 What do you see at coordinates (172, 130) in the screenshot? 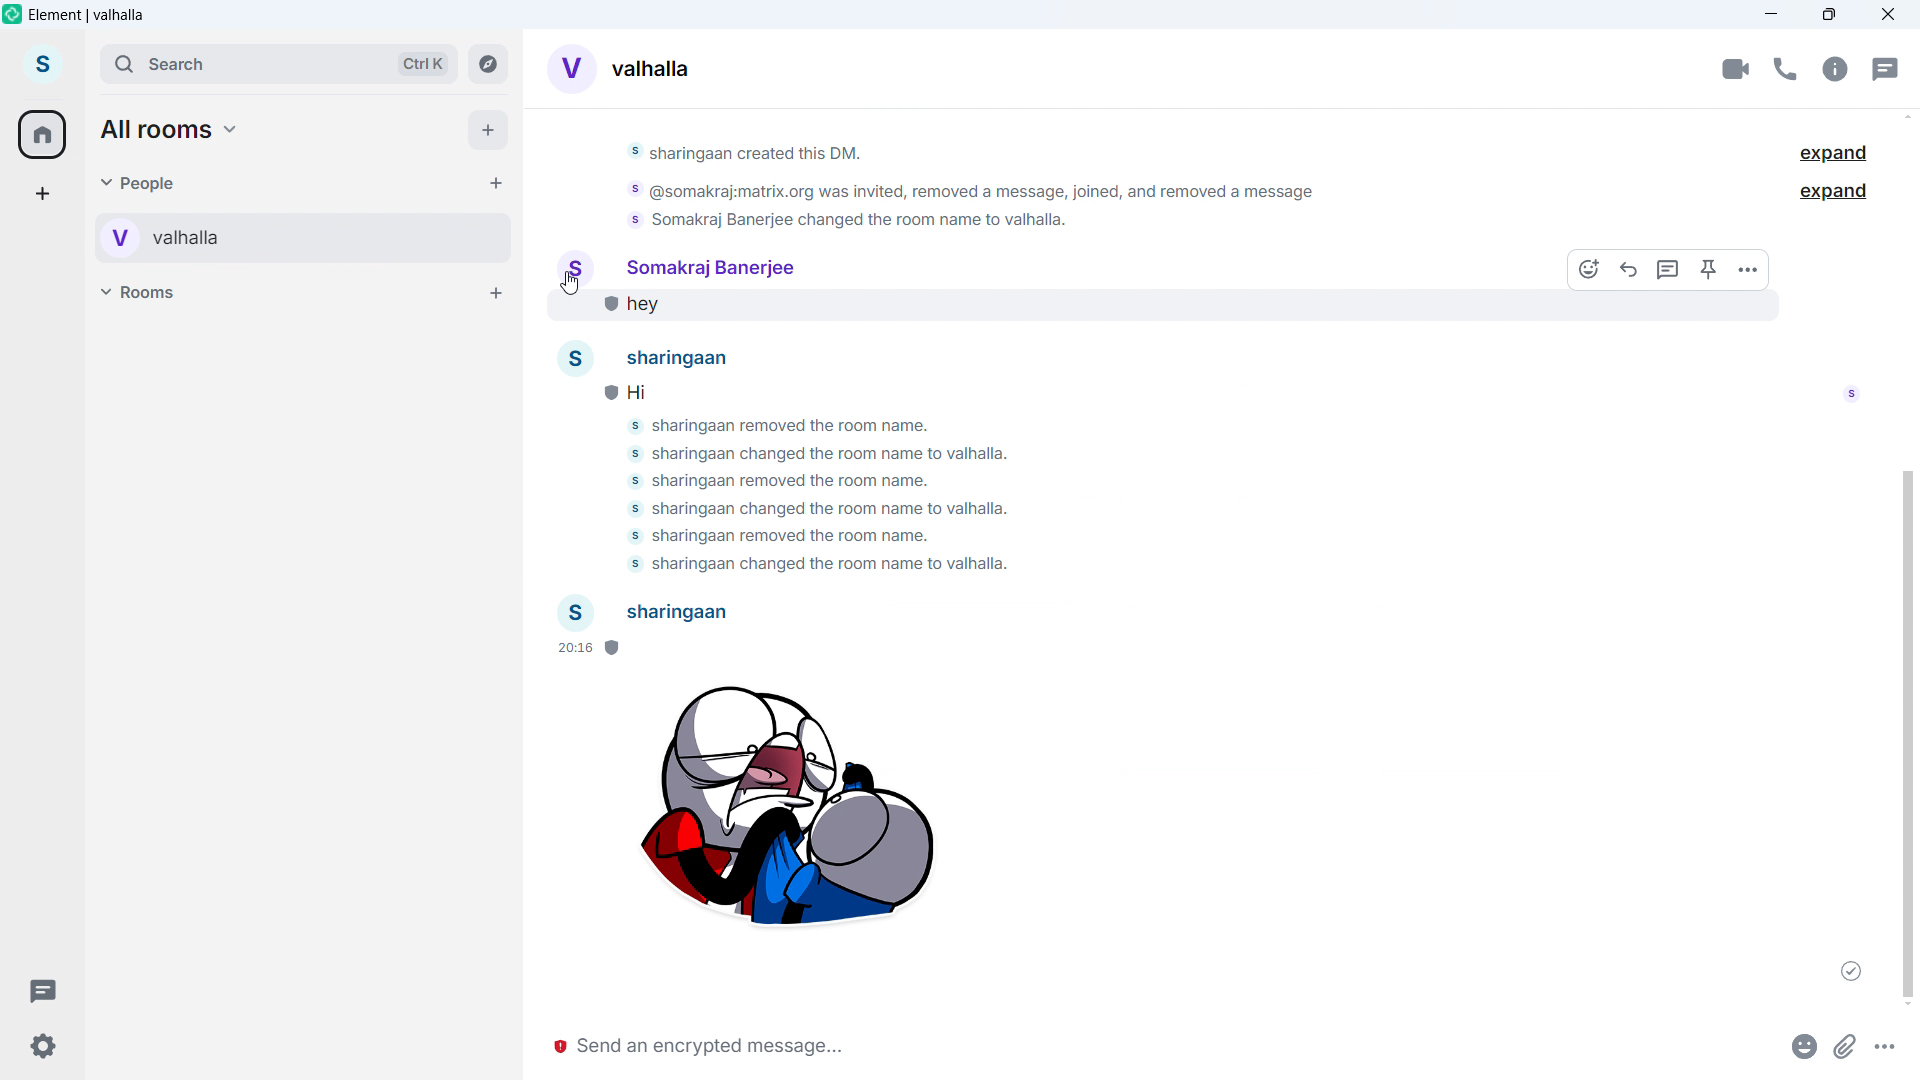
I see `All rooms ` at bounding box center [172, 130].